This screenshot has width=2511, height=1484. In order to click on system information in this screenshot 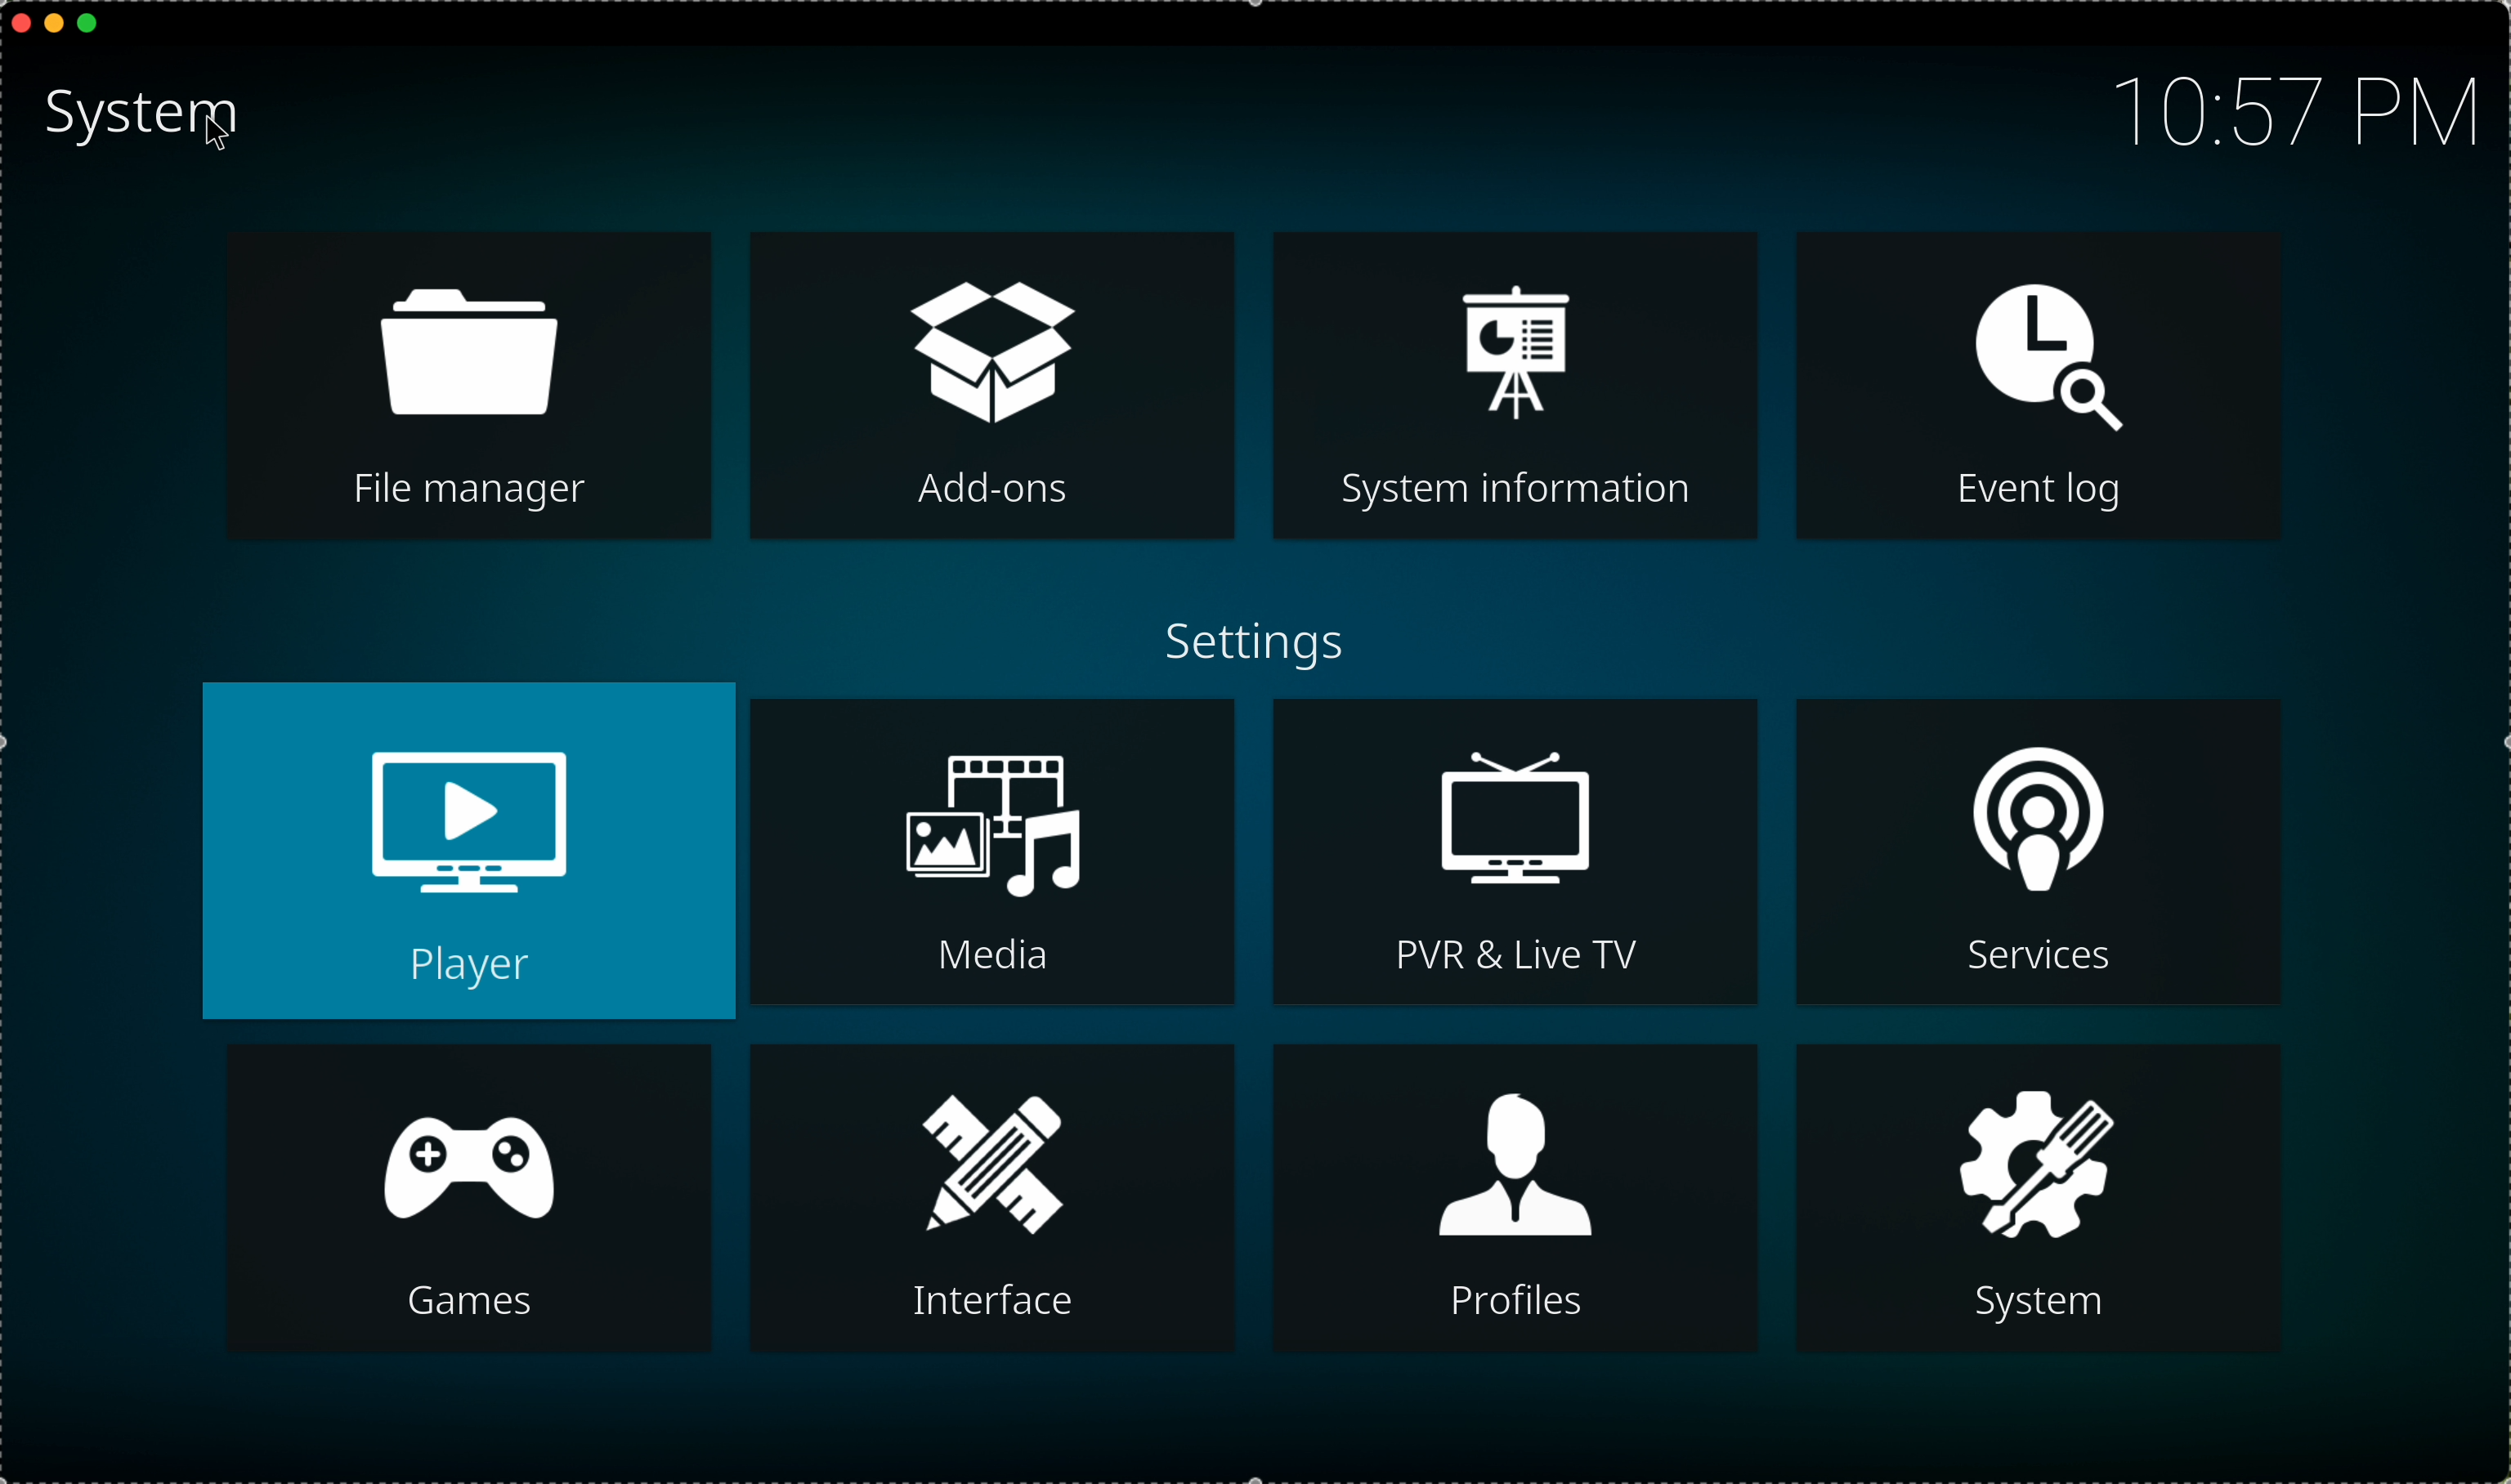, I will do `click(1514, 384)`.